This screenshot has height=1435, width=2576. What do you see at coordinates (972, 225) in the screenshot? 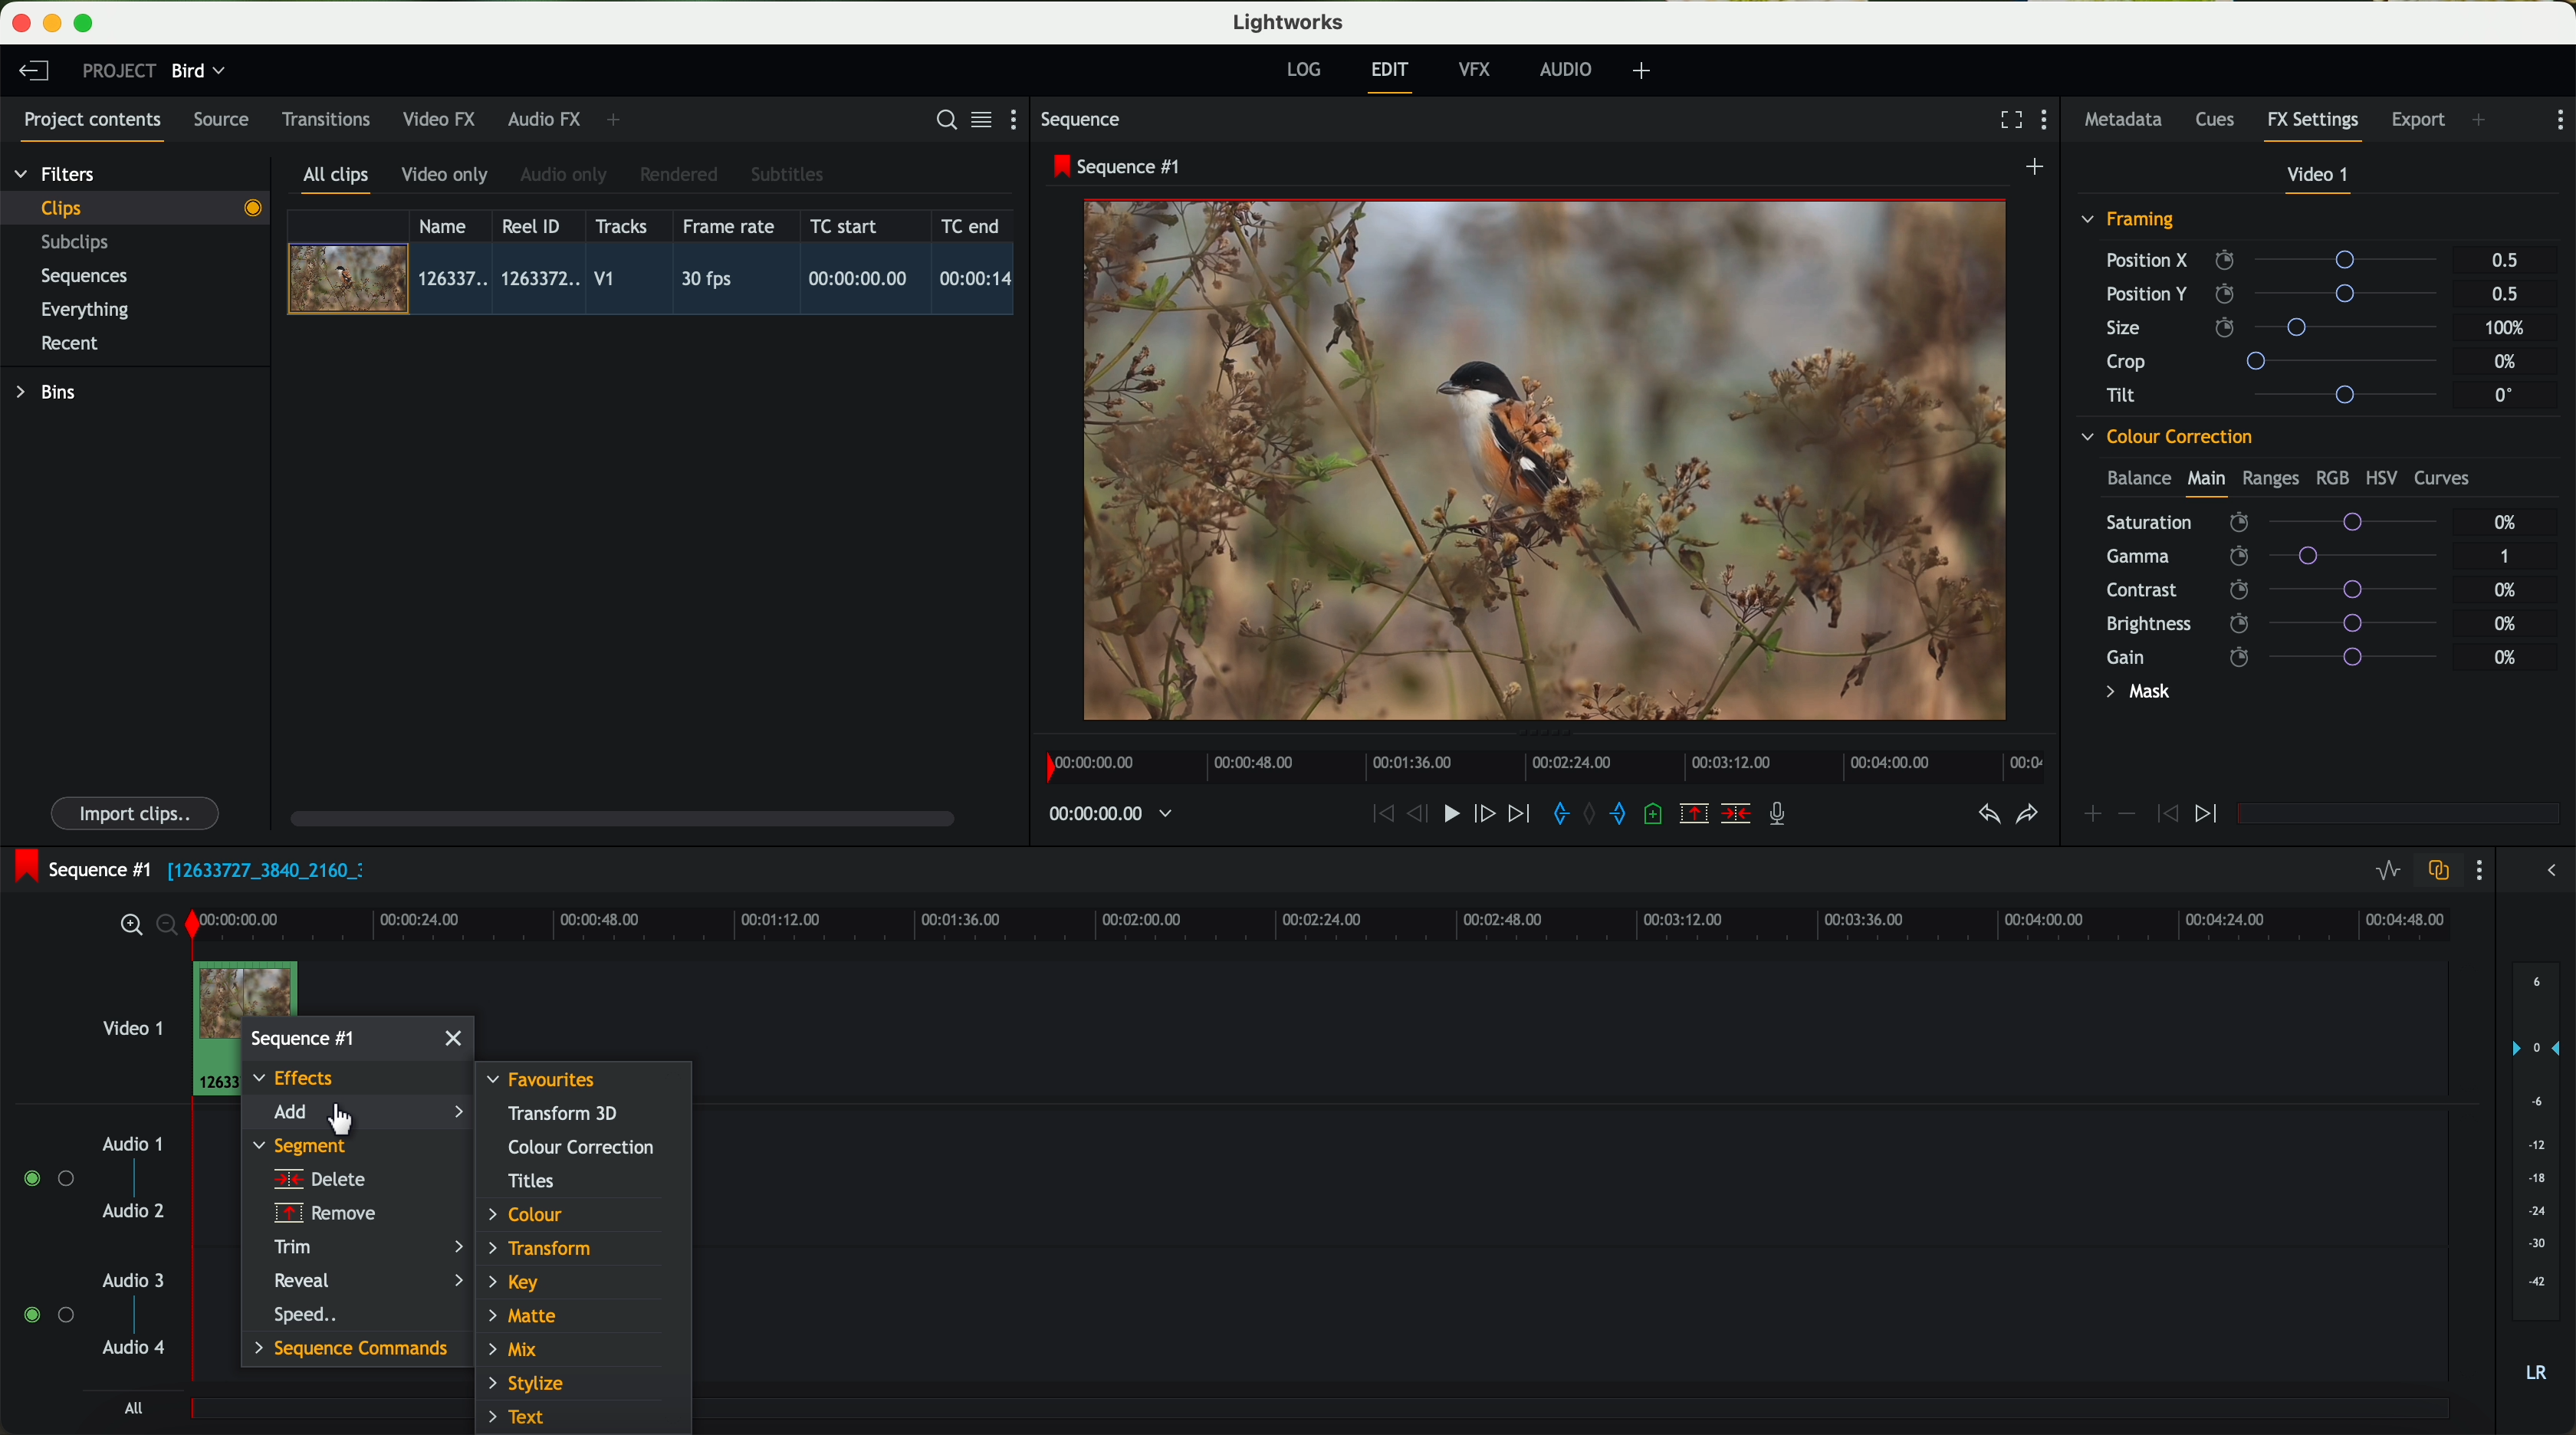
I see `TC end` at bounding box center [972, 225].